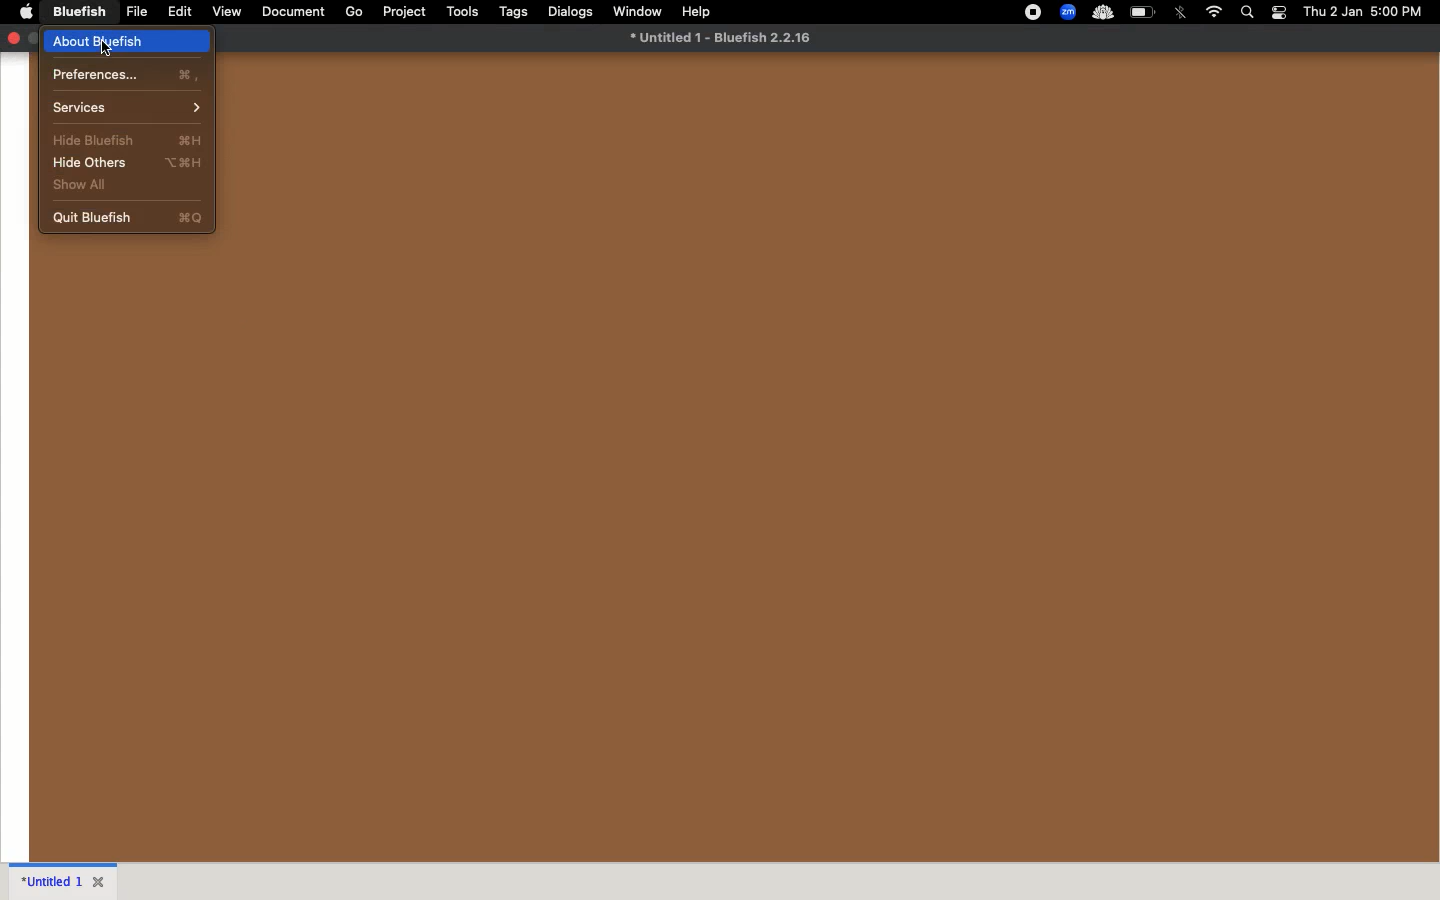 The height and width of the screenshot is (900, 1440). I want to click on tools, so click(465, 11).